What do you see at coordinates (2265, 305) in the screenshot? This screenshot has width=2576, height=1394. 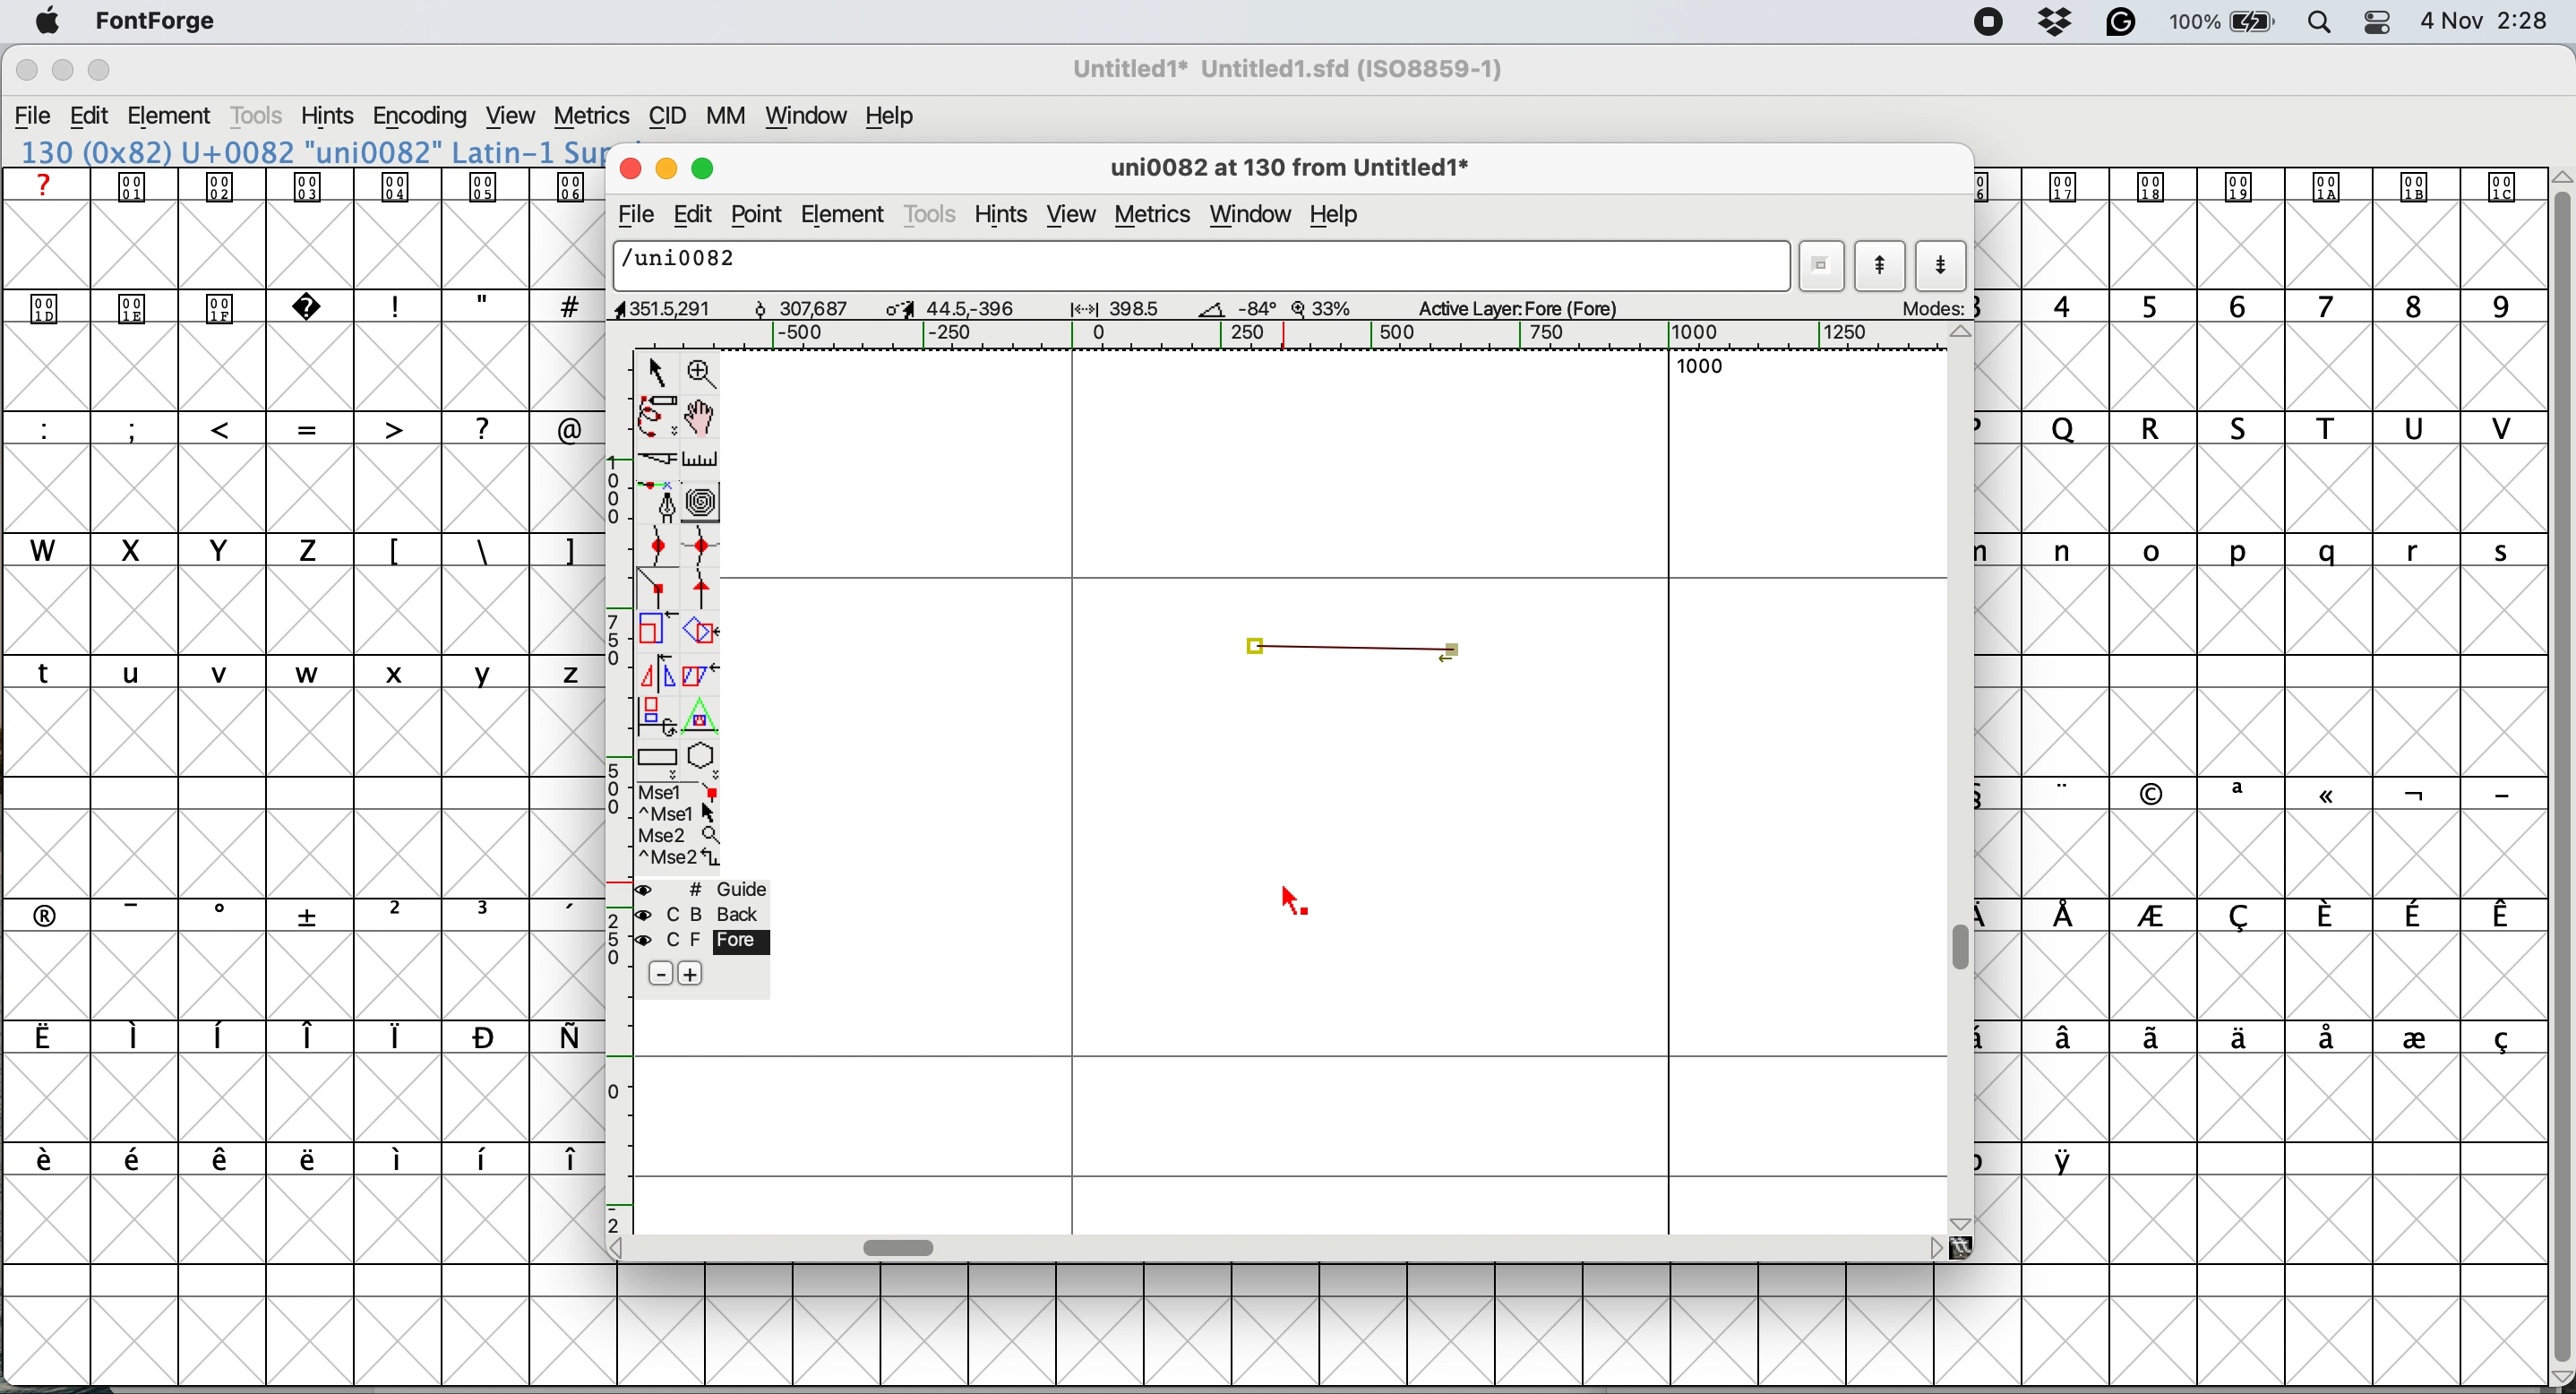 I see `numbers` at bounding box center [2265, 305].